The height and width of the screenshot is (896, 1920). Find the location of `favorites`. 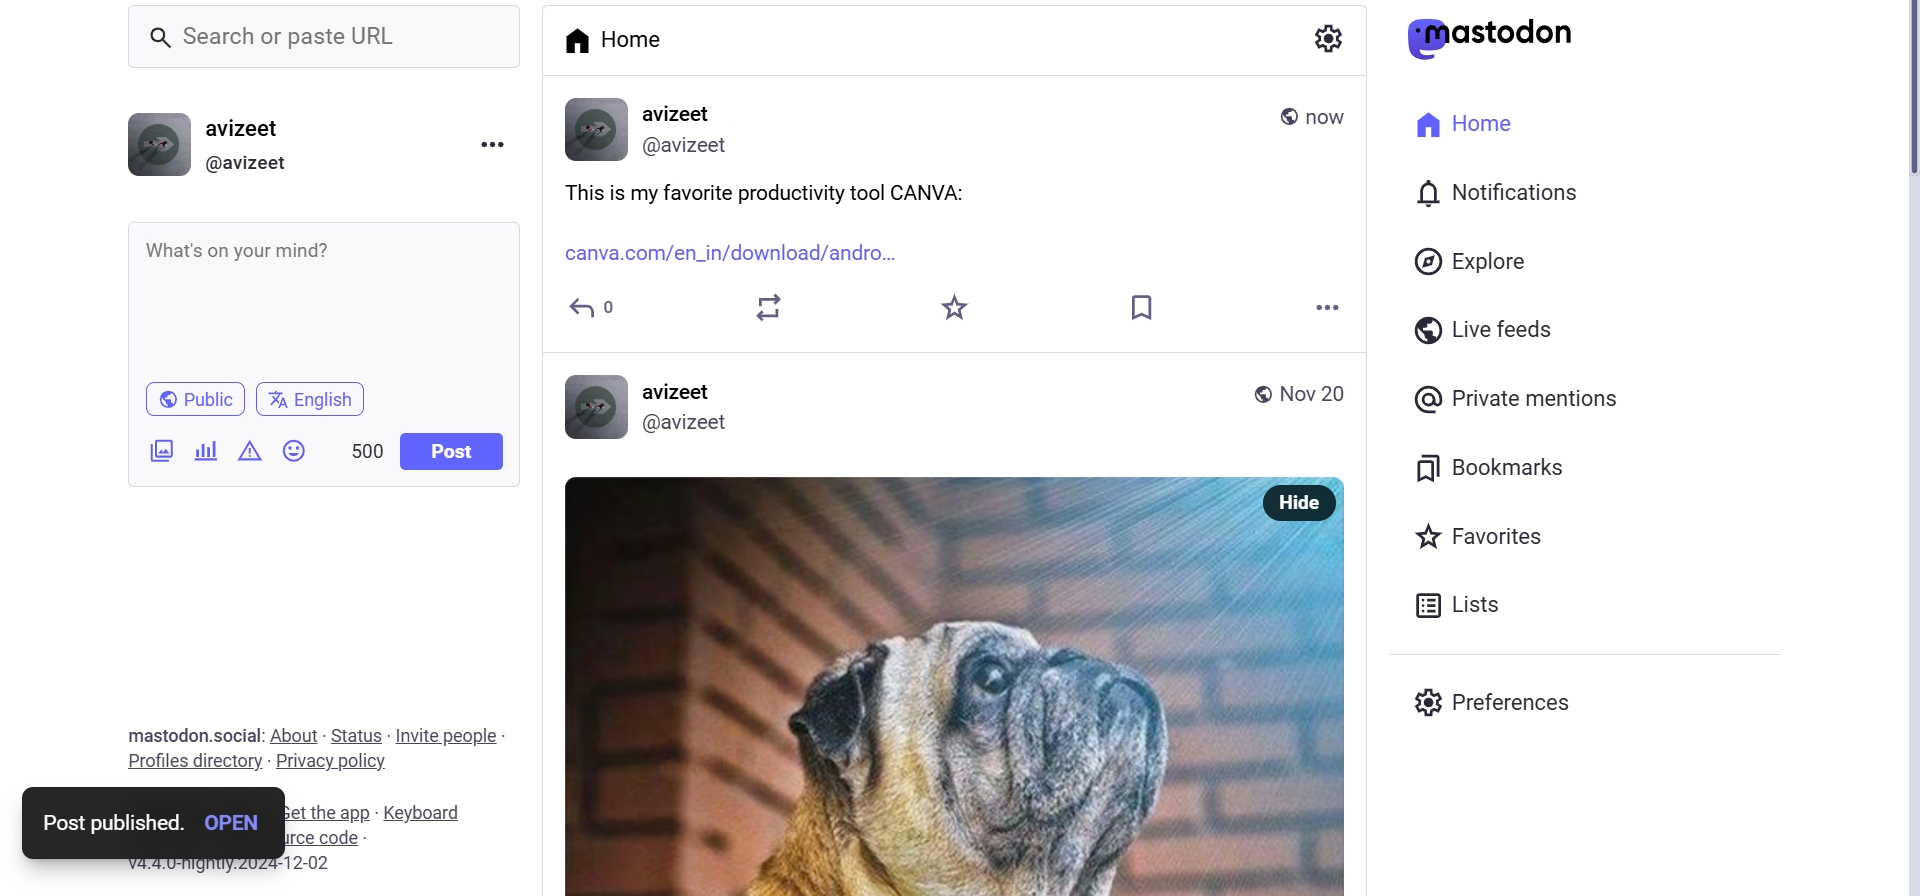

favorites is located at coordinates (1487, 540).